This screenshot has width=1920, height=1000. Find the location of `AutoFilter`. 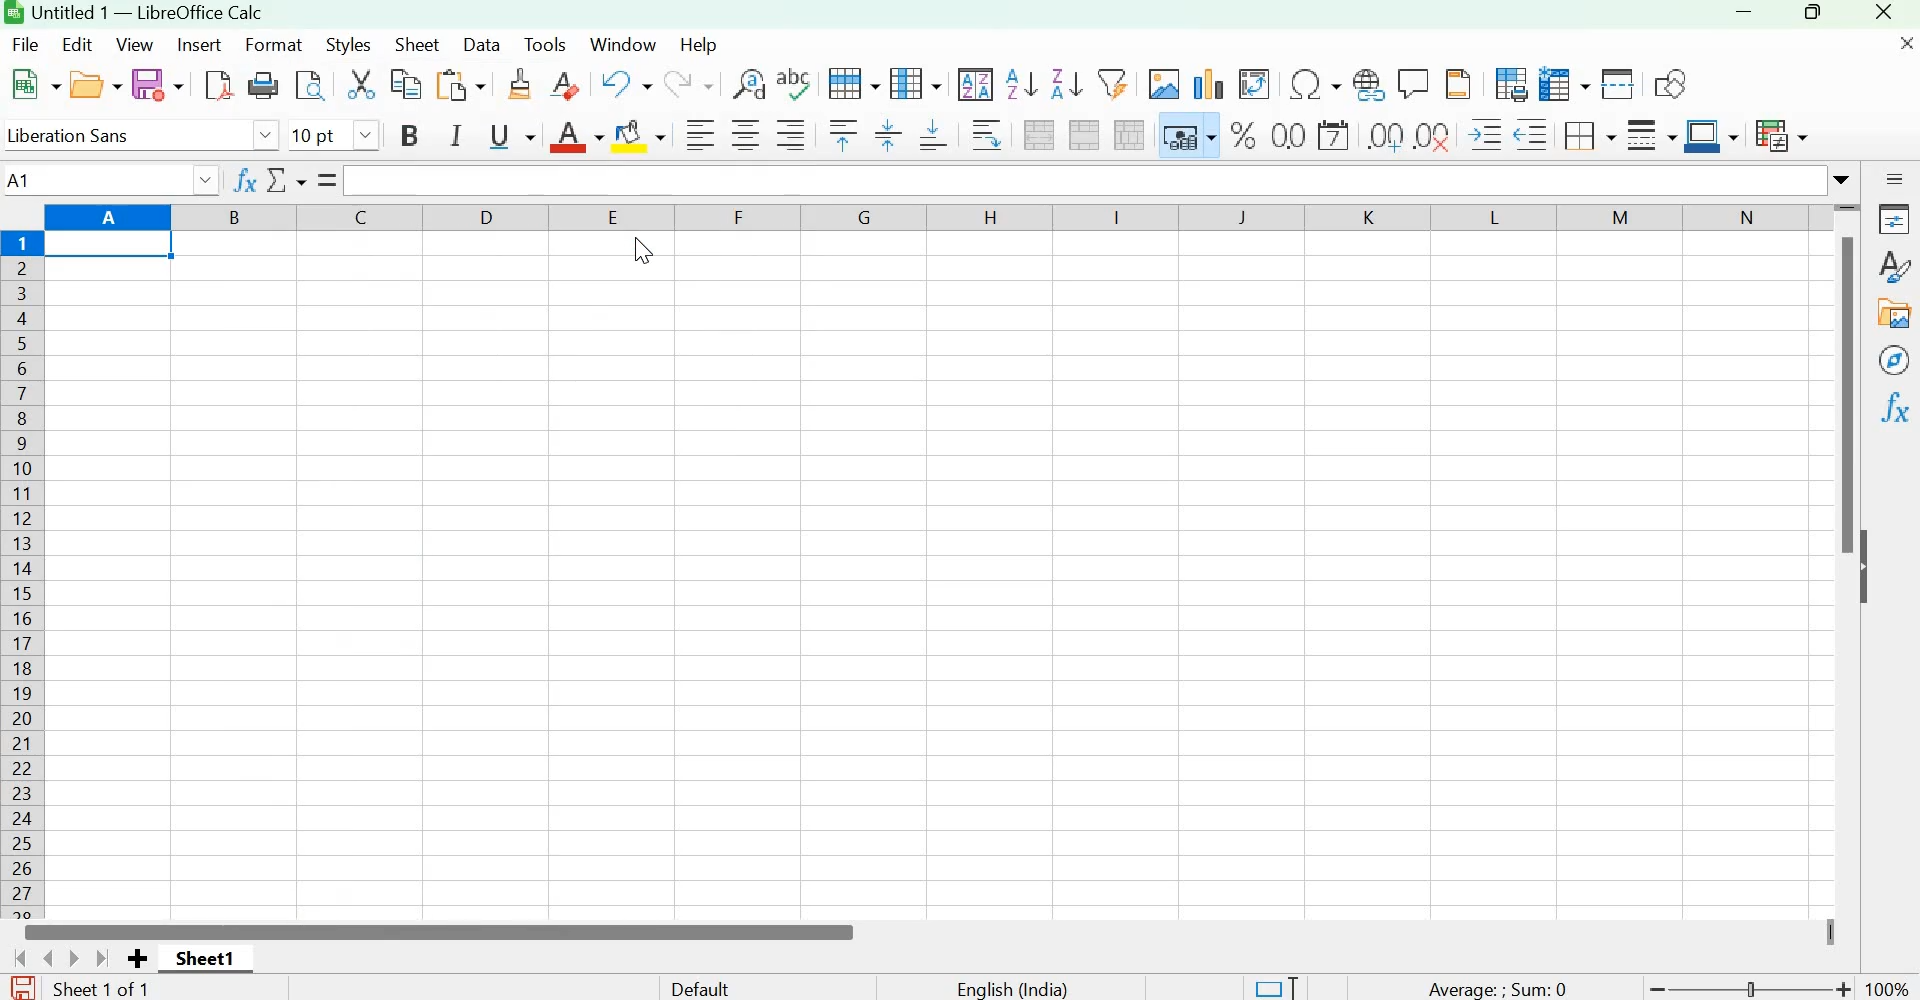

AutoFilter is located at coordinates (1111, 81).